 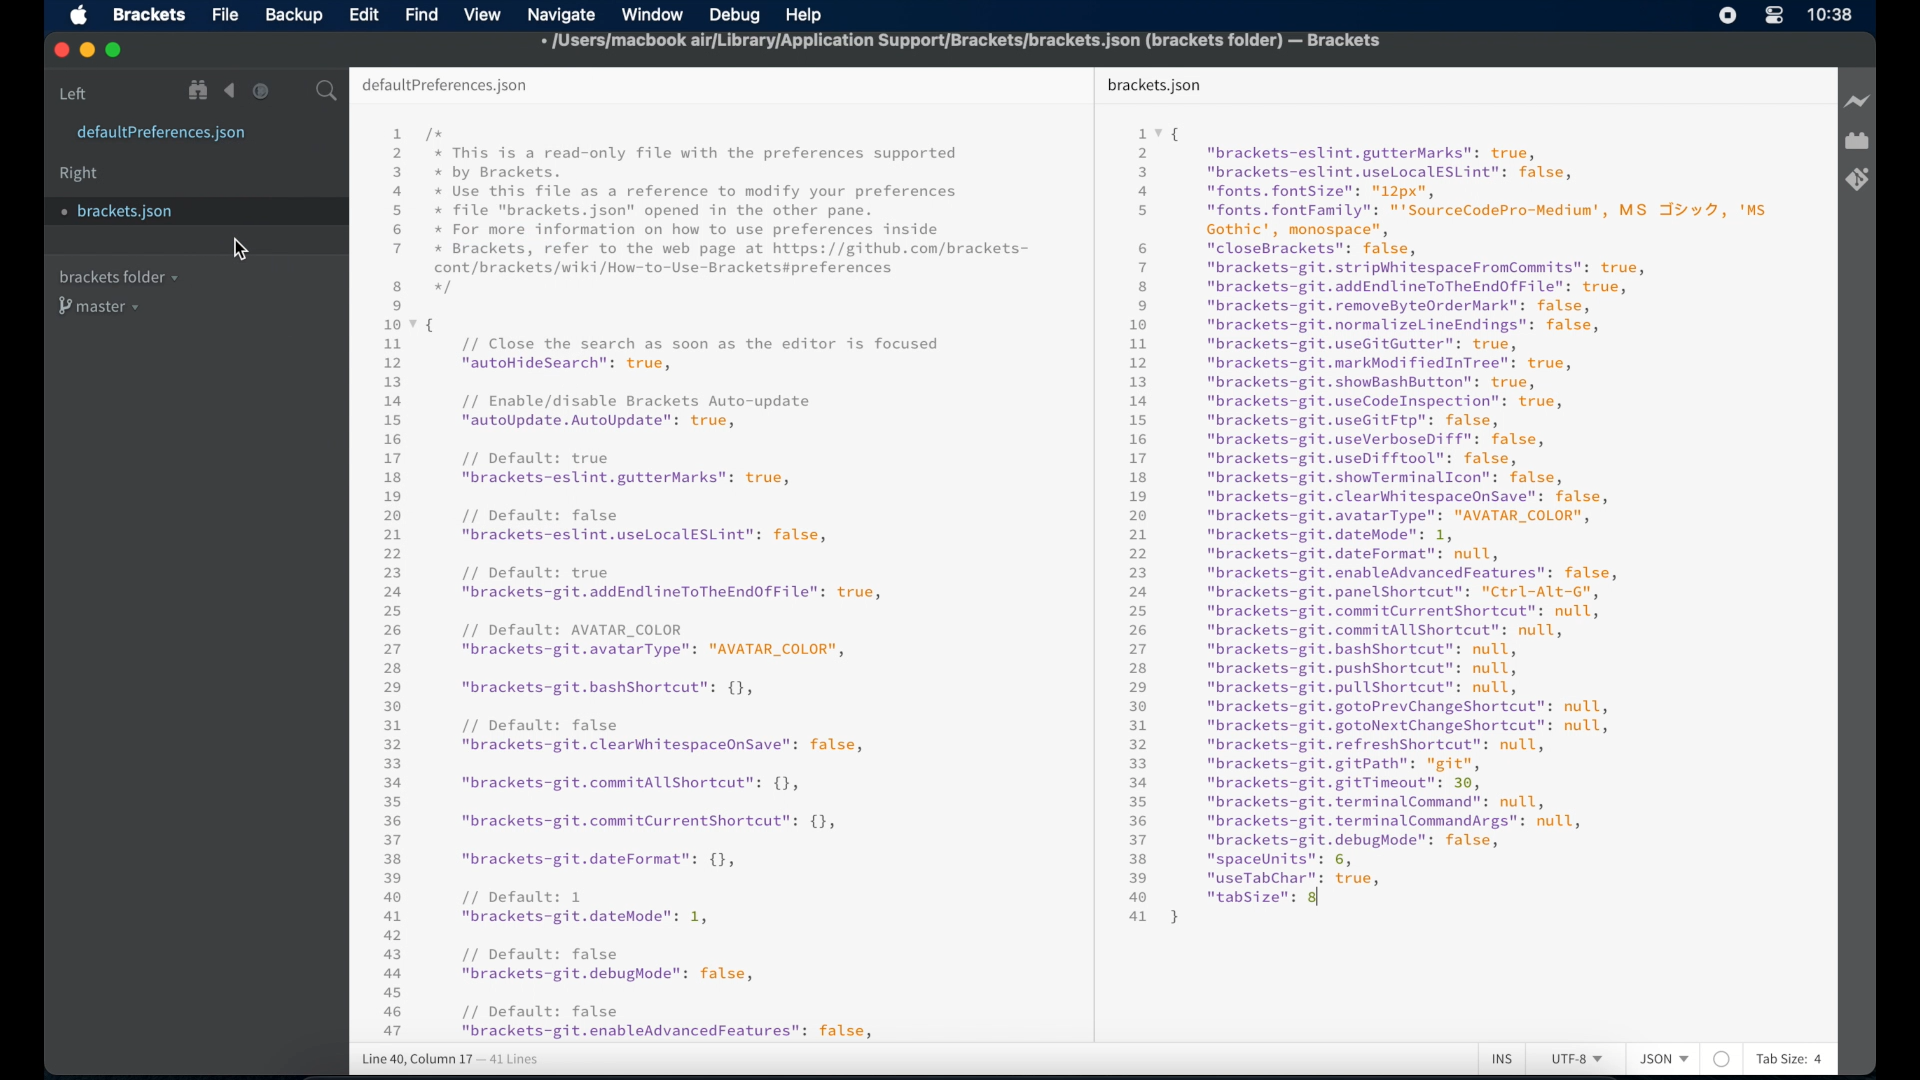 I want to click on brackets folder, so click(x=118, y=276).